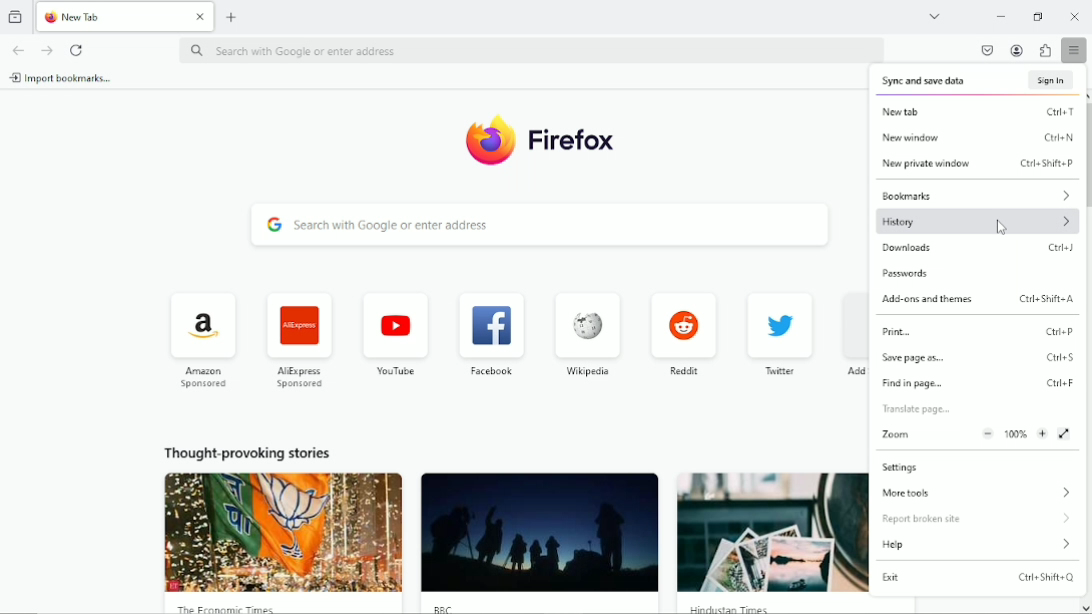 This screenshot has height=614, width=1092. I want to click on image, so click(539, 532).